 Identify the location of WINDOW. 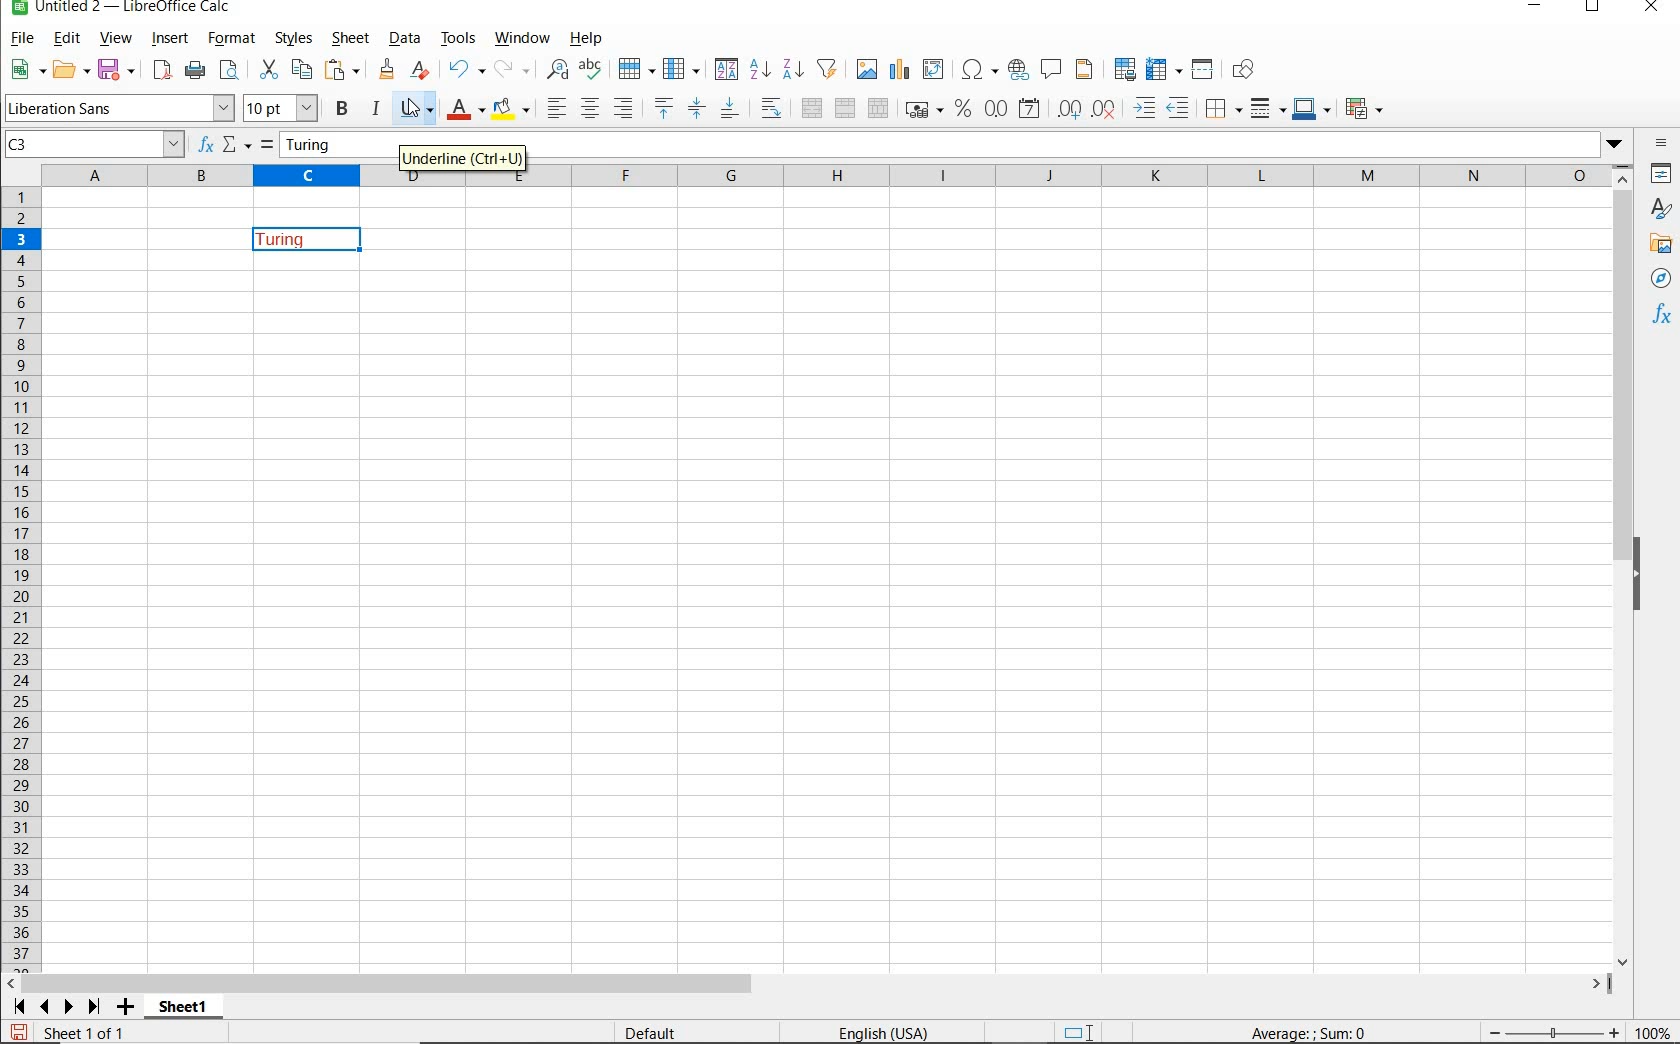
(522, 37).